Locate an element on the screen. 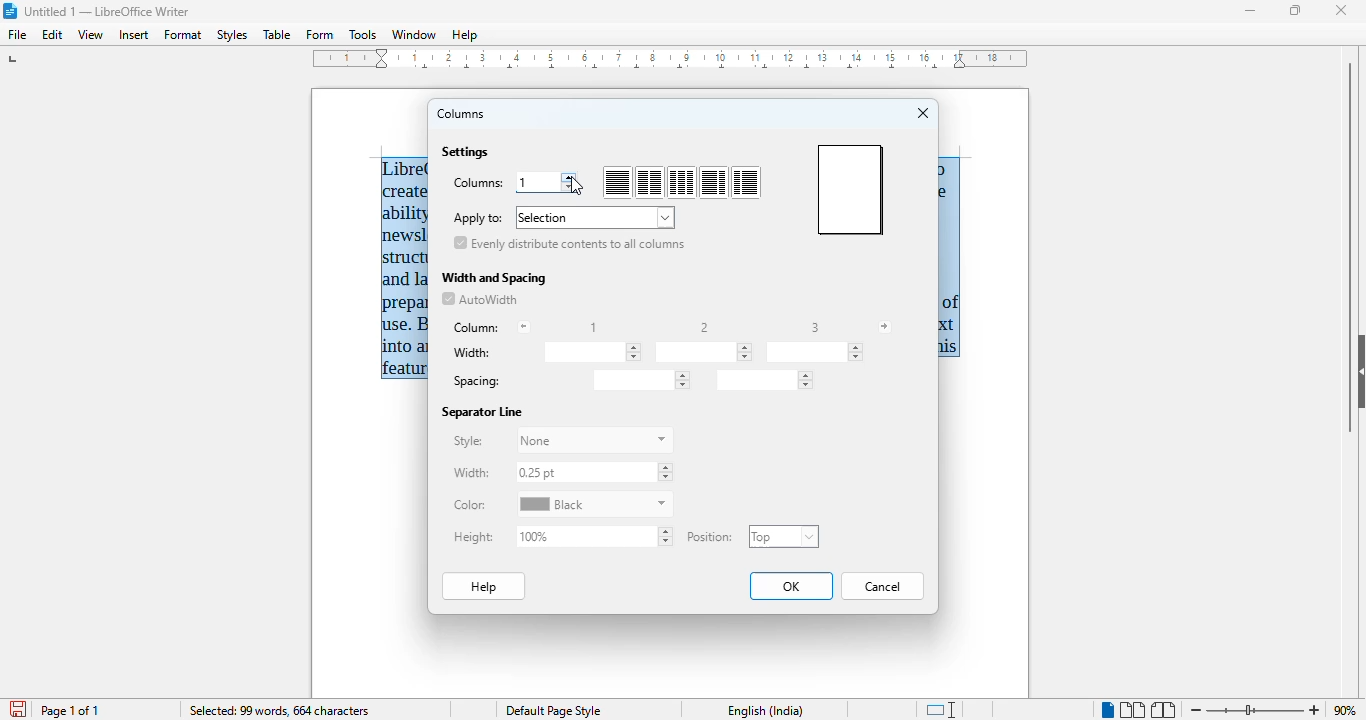 This screenshot has height=720, width=1366. autoWidth is located at coordinates (479, 299).